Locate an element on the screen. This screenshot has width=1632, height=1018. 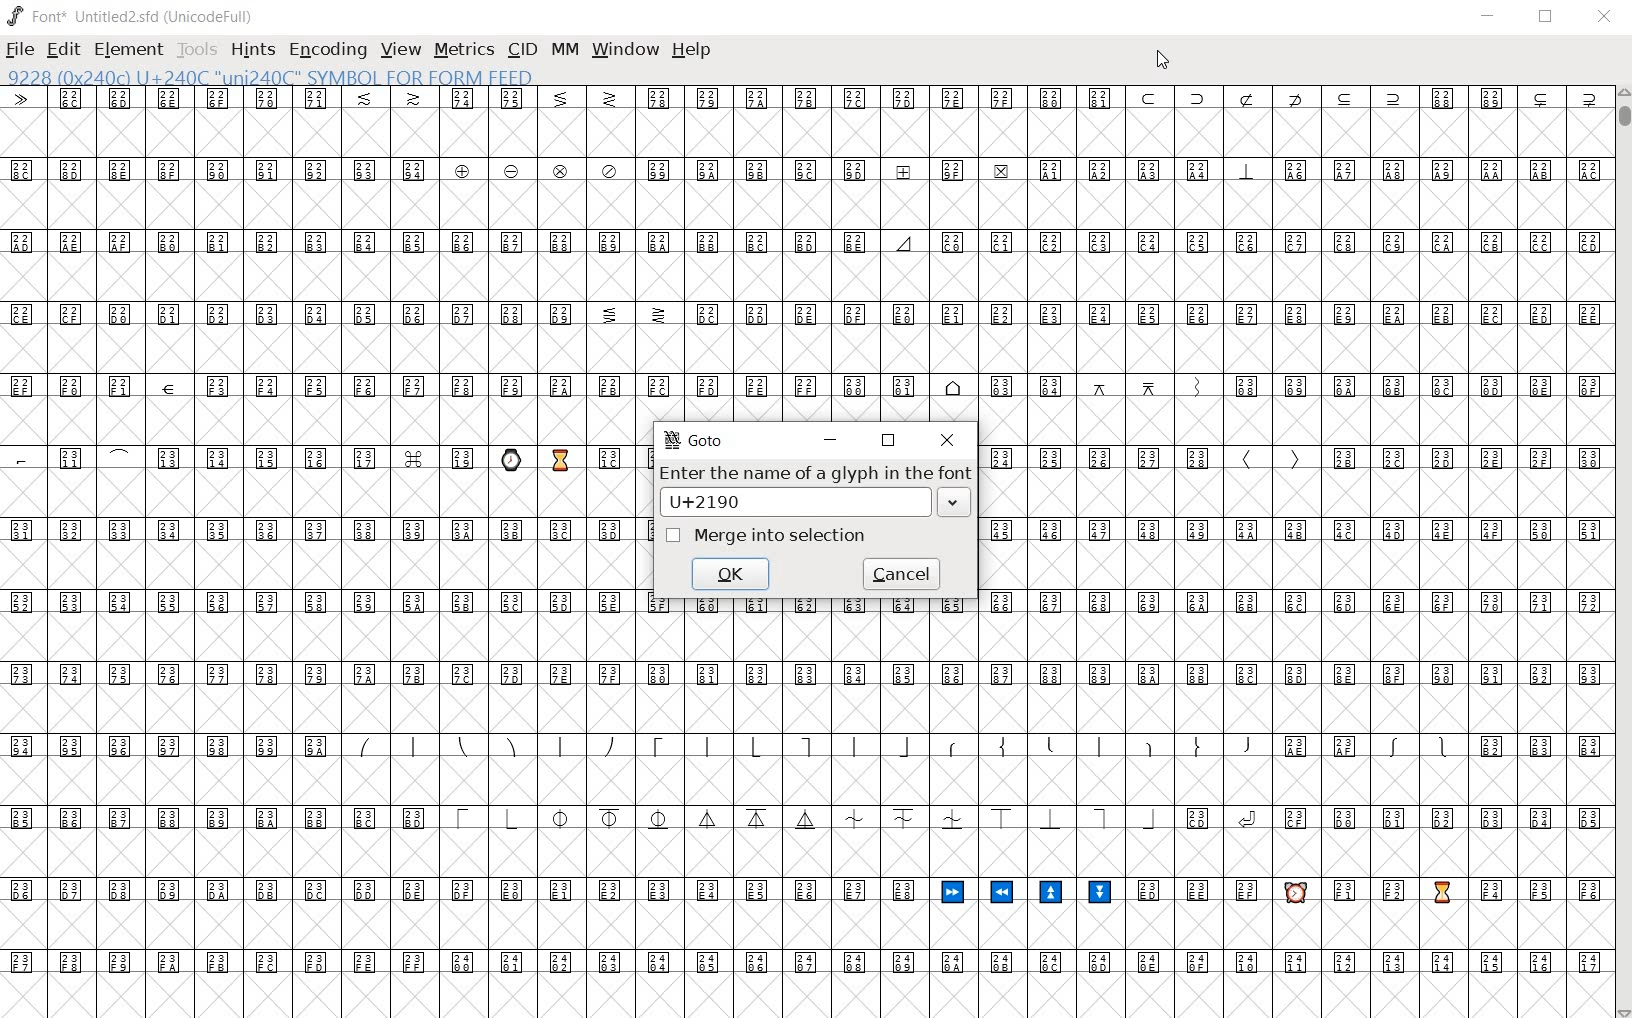
GoTo is located at coordinates (691, 440).